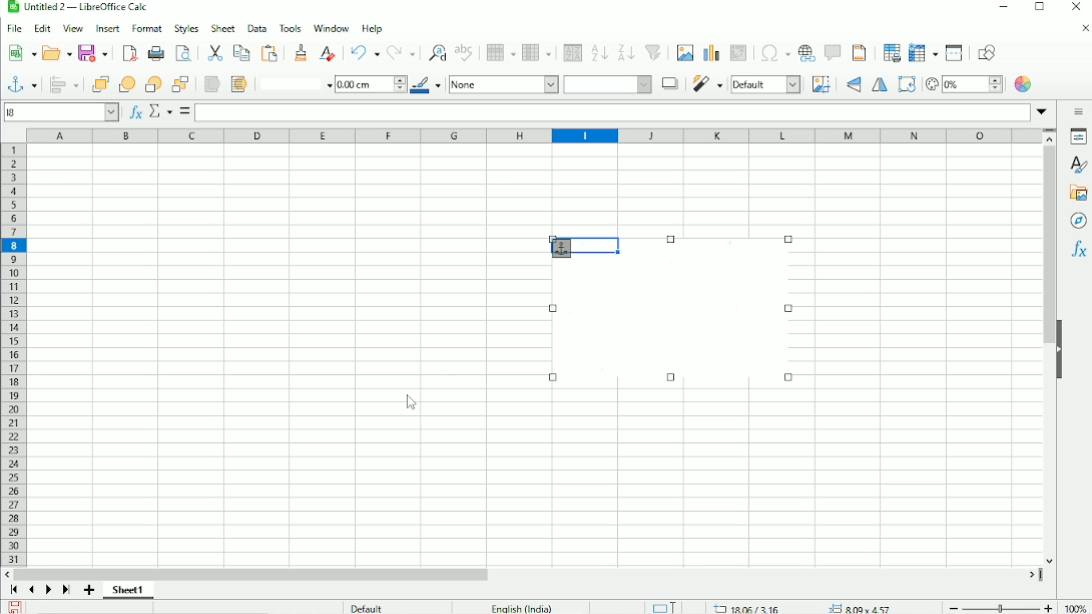 This screenshot has width=1092, height=614. I want to click on shadow, so click(666, 83).